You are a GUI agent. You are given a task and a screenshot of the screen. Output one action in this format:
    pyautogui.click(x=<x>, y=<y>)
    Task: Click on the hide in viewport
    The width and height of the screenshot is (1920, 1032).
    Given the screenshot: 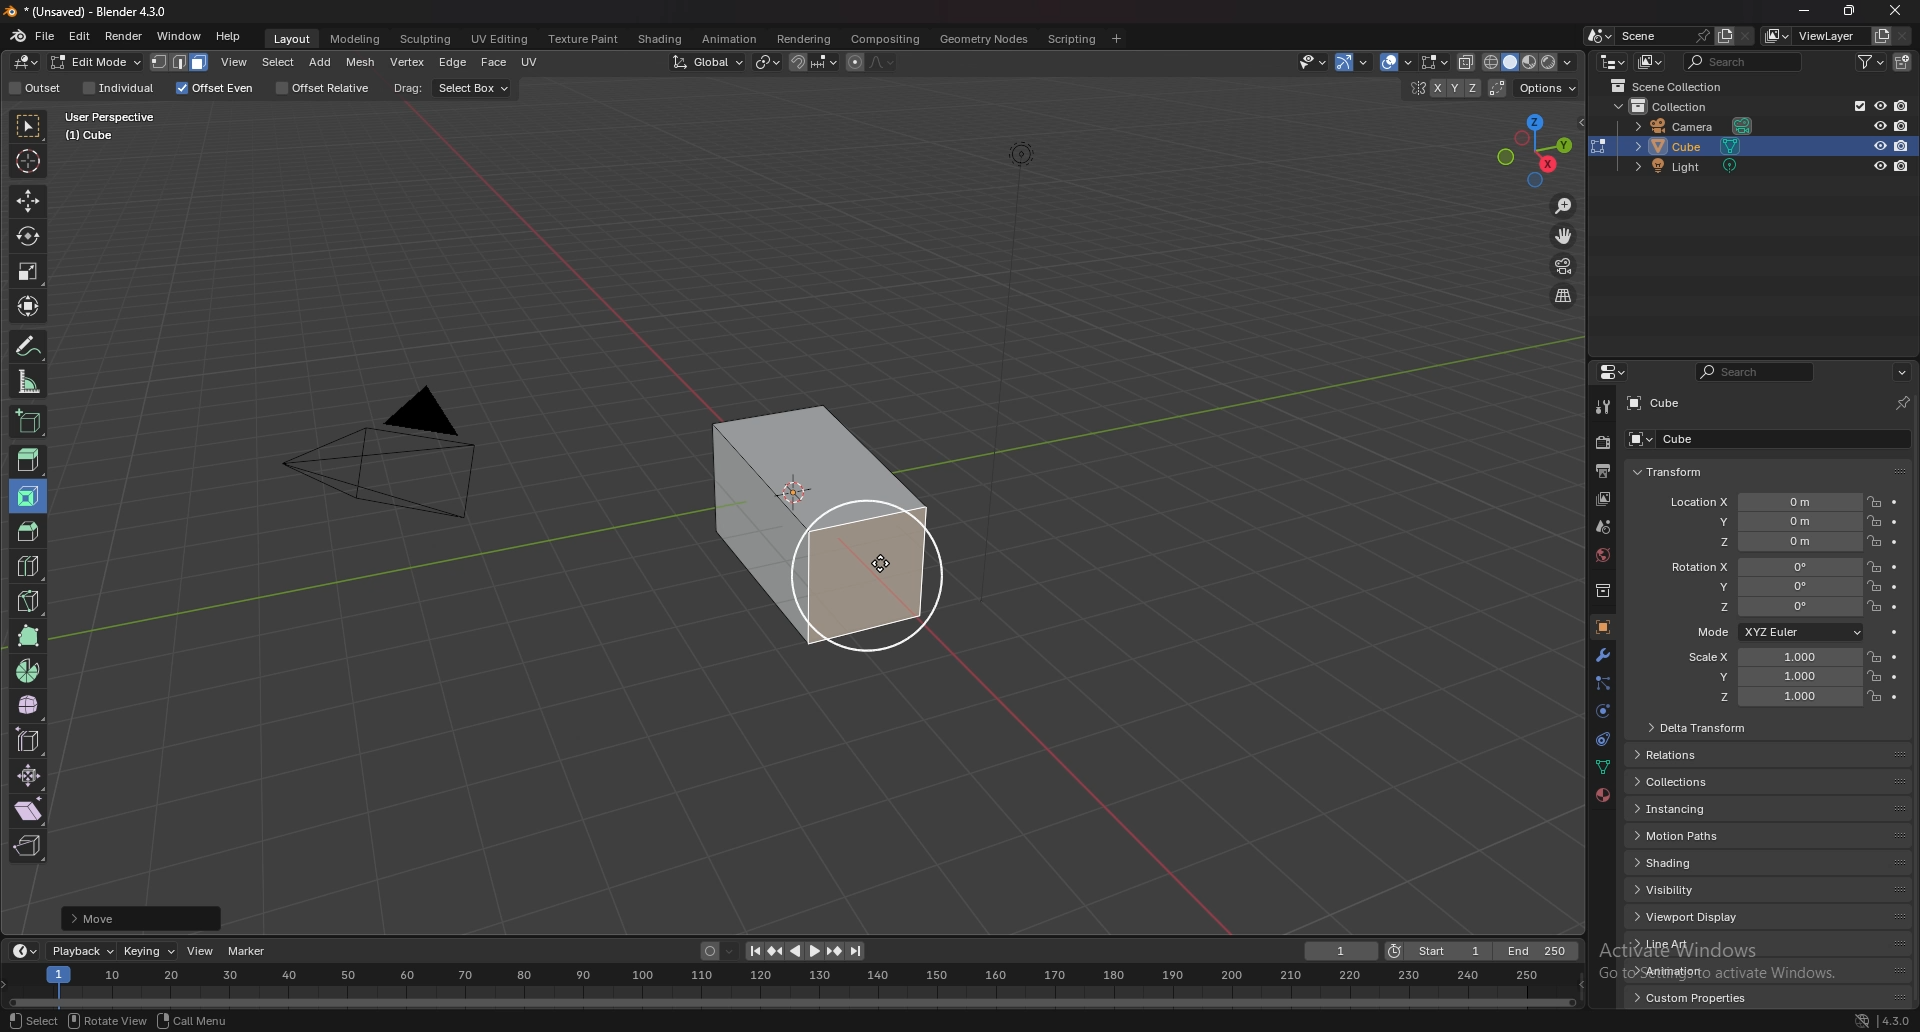 What is the action you would take?
    pyautogui.click(x=1879, y=166)
    